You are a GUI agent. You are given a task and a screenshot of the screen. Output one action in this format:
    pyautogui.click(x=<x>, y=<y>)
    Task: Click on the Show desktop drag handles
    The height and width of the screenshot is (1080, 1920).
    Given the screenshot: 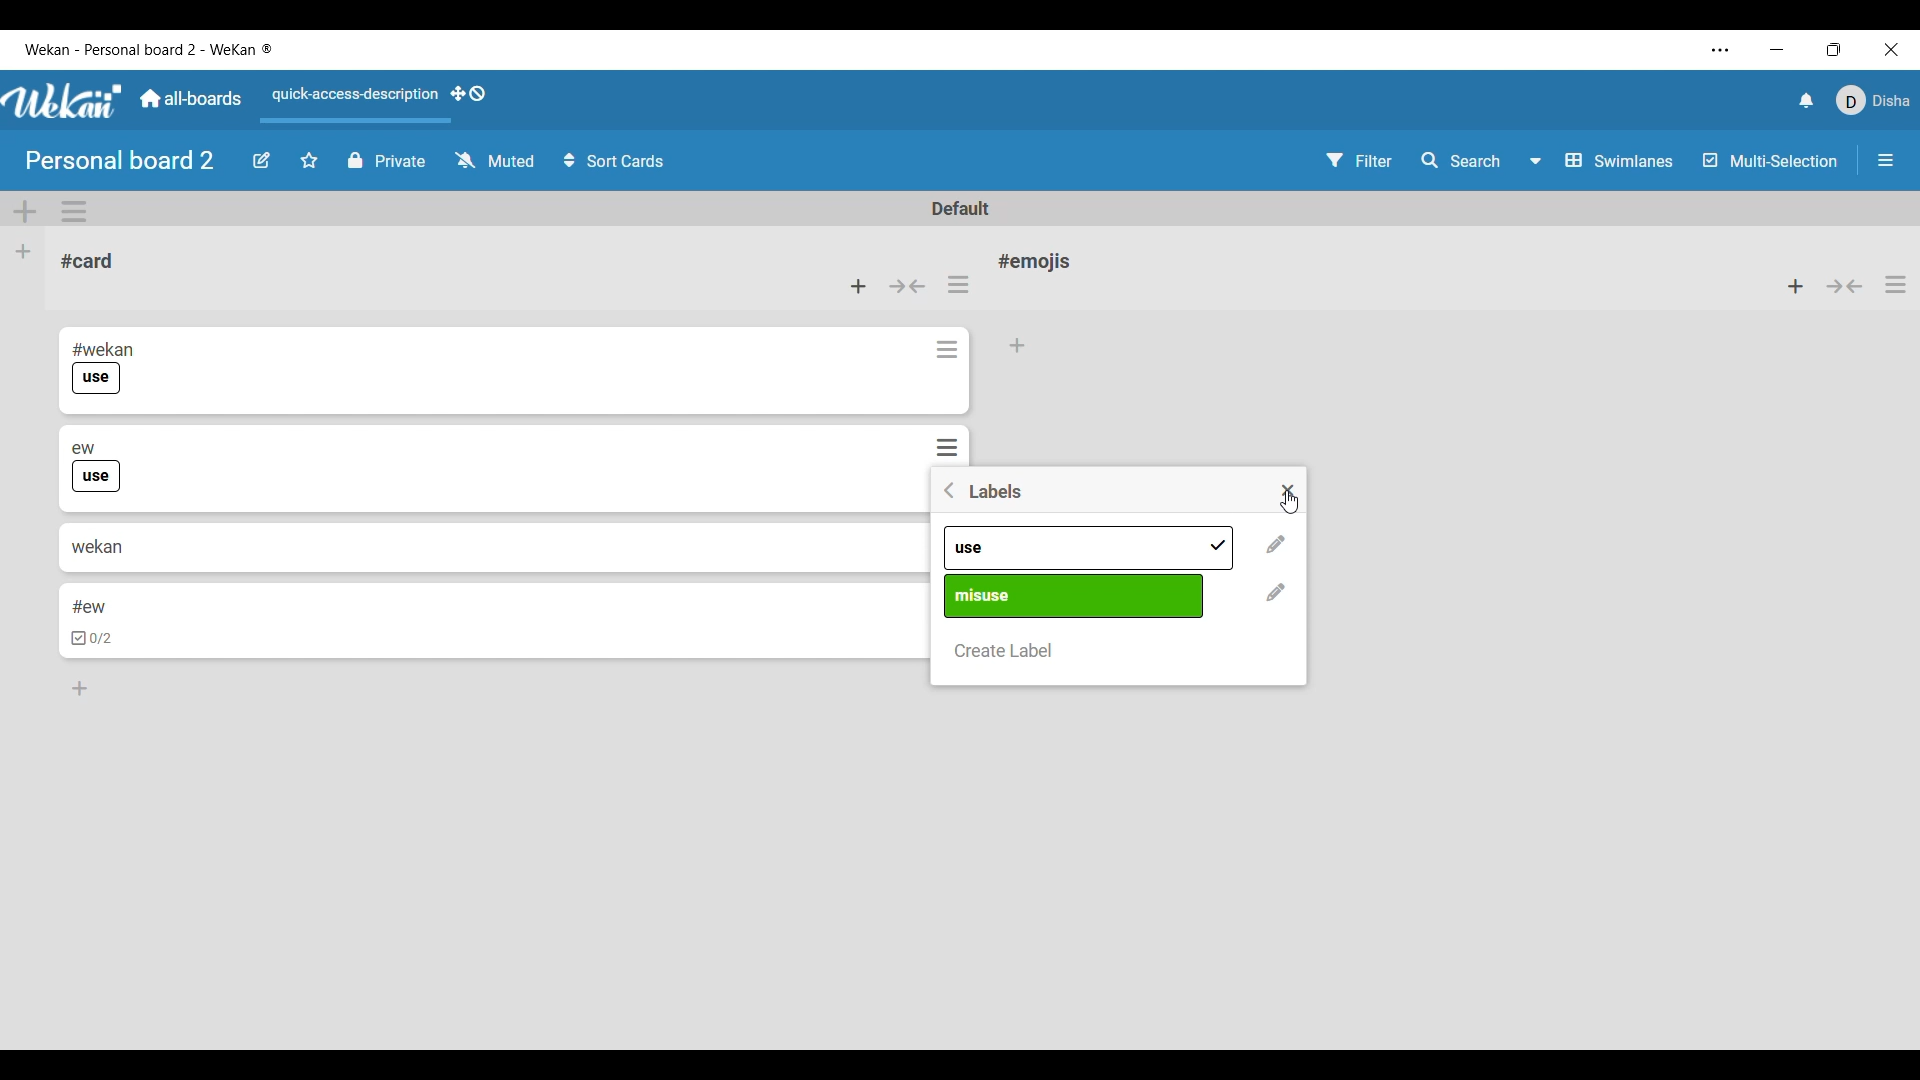 What is the action you would take?
    pyautogui.click(x=468, y=93)
    